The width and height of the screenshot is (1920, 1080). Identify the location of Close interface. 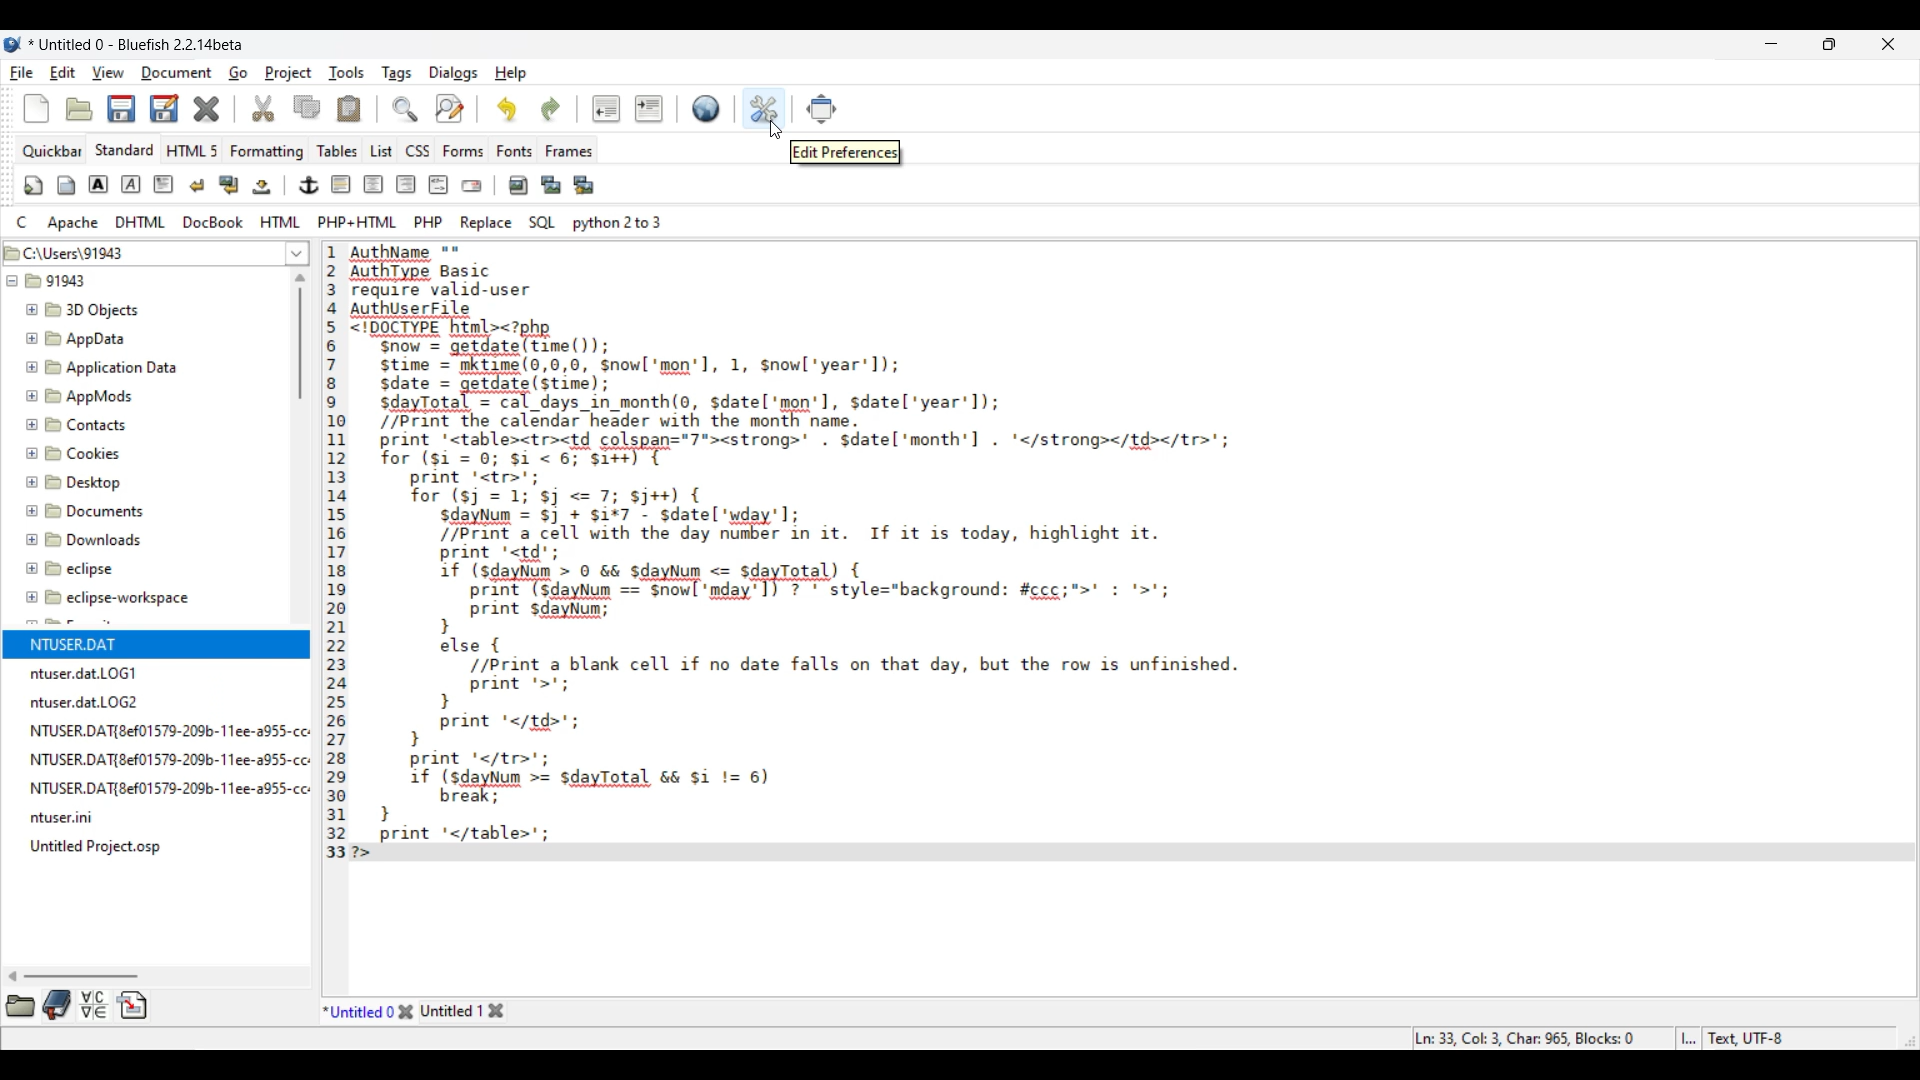
(1889, 44).